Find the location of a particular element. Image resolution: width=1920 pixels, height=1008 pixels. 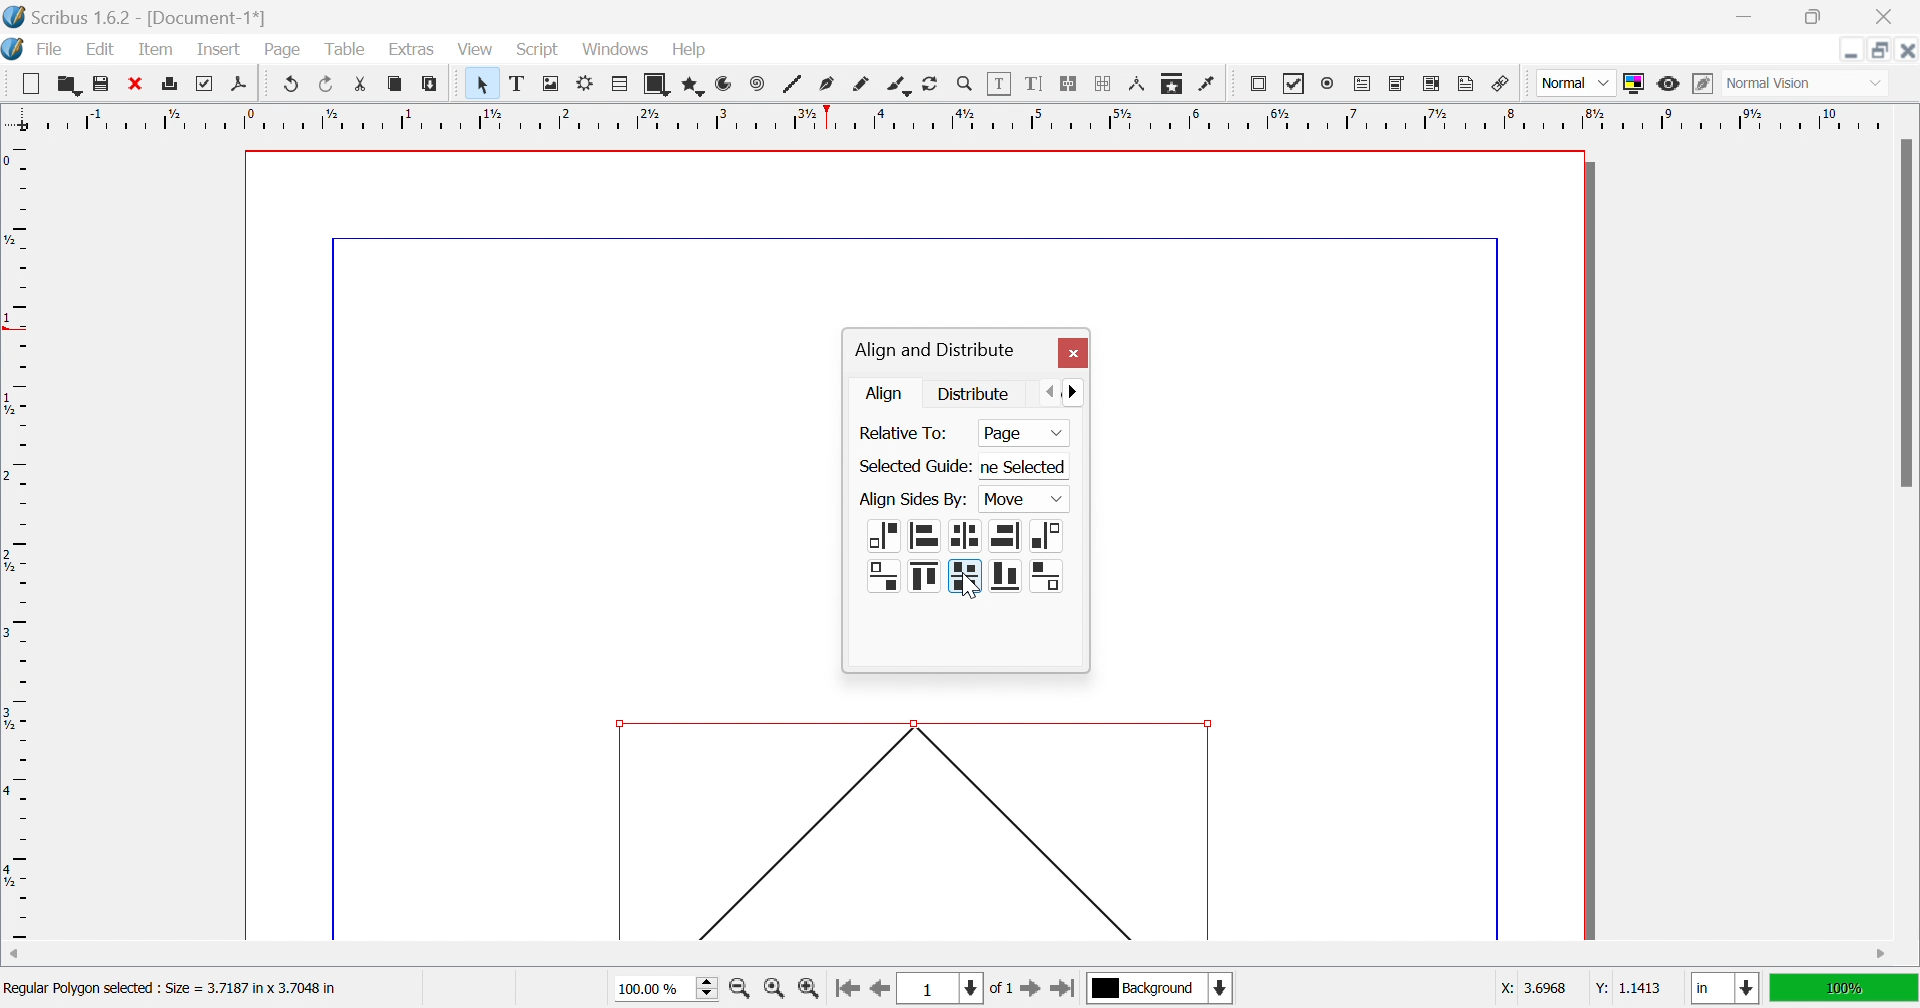

PDF List box is located at coordinates (1432, 83).